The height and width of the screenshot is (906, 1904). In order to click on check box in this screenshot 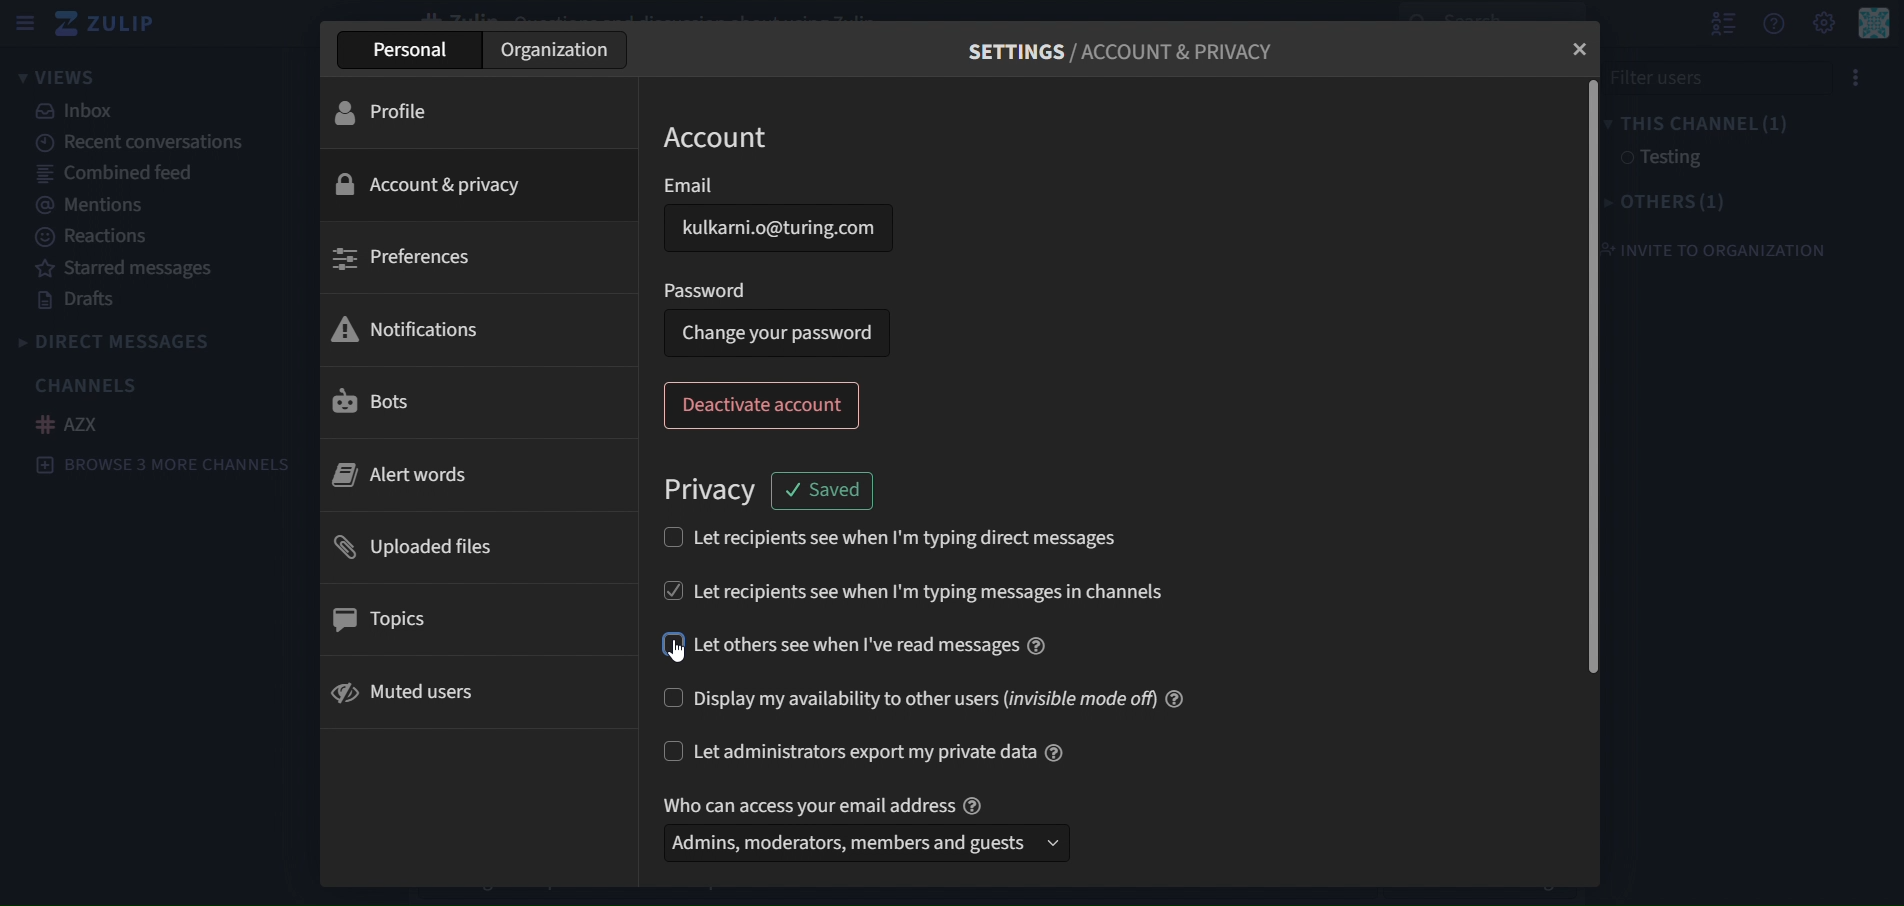, I will do `click(668, 586)`.